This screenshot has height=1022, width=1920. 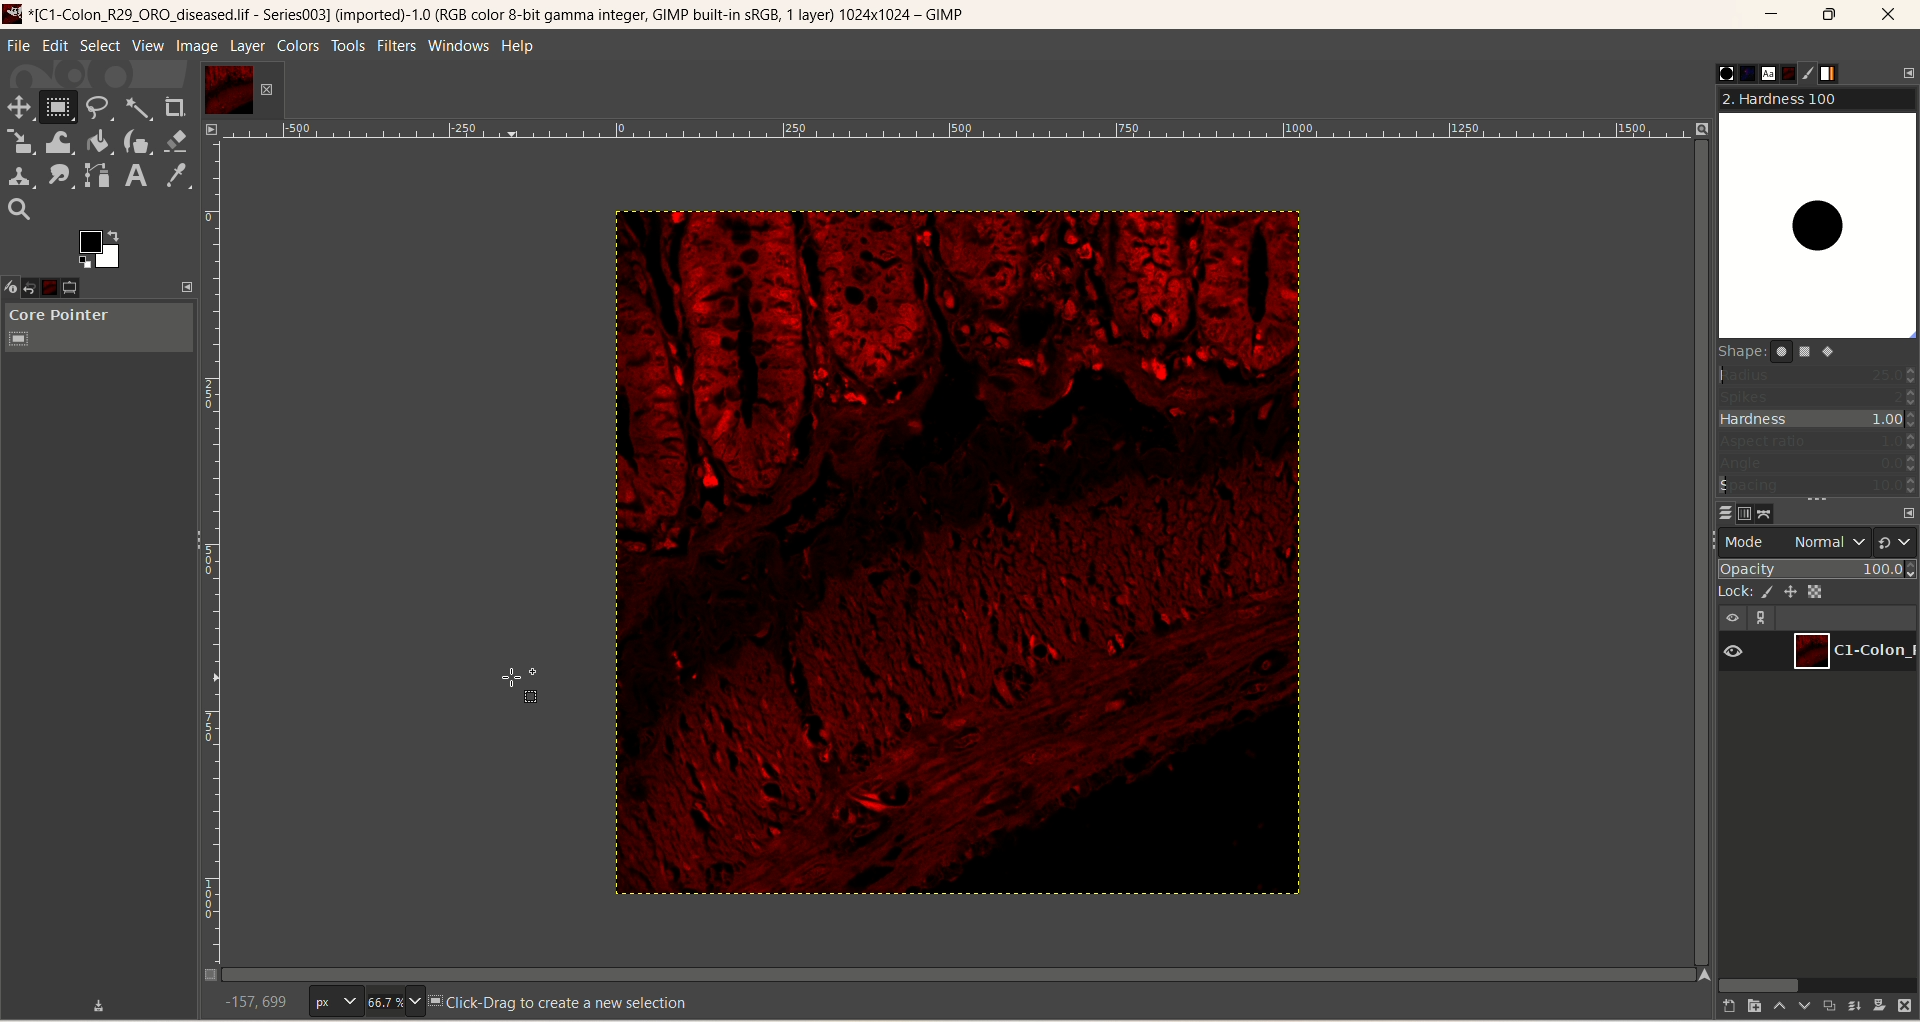 What do you see at coordinates (1812, 73) in the screenshot?
I see `brush editor` at bounding box center [1812, 73].